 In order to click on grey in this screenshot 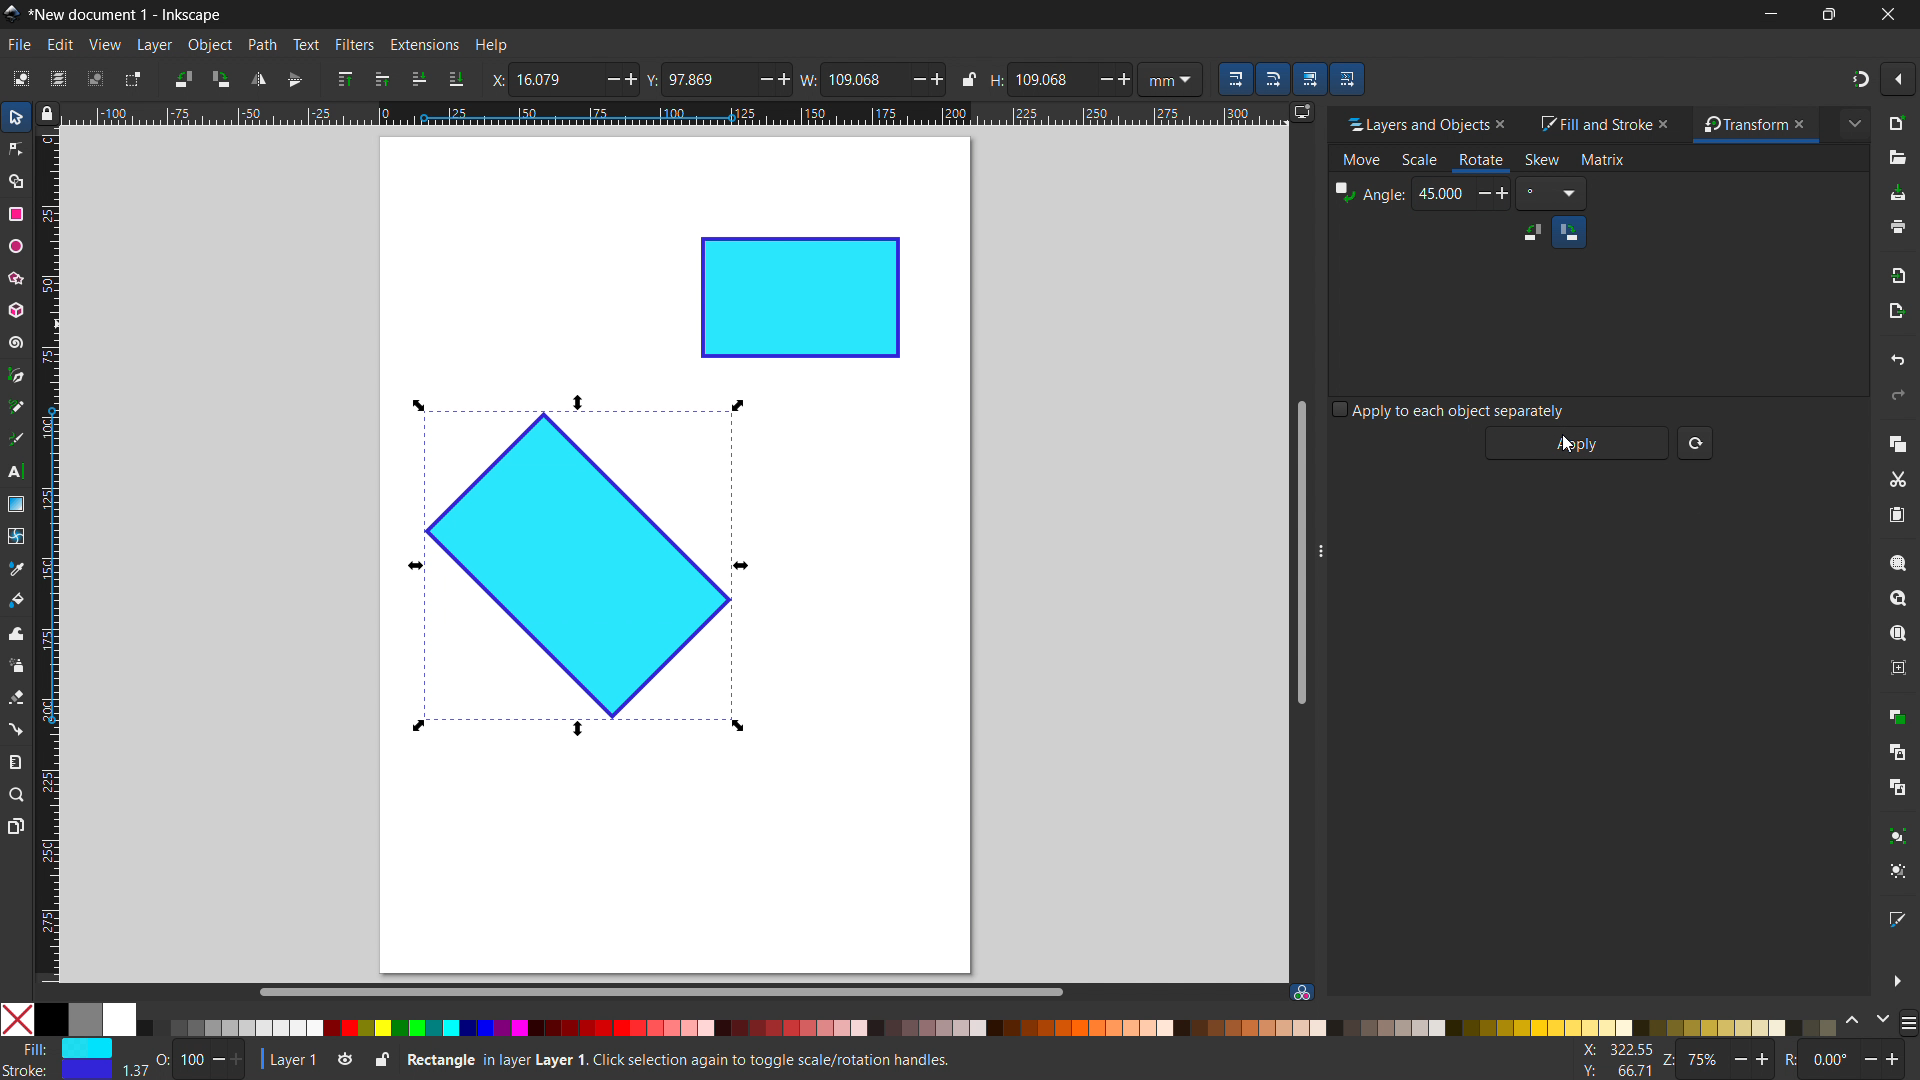, I will do `click(84, 1019)`.